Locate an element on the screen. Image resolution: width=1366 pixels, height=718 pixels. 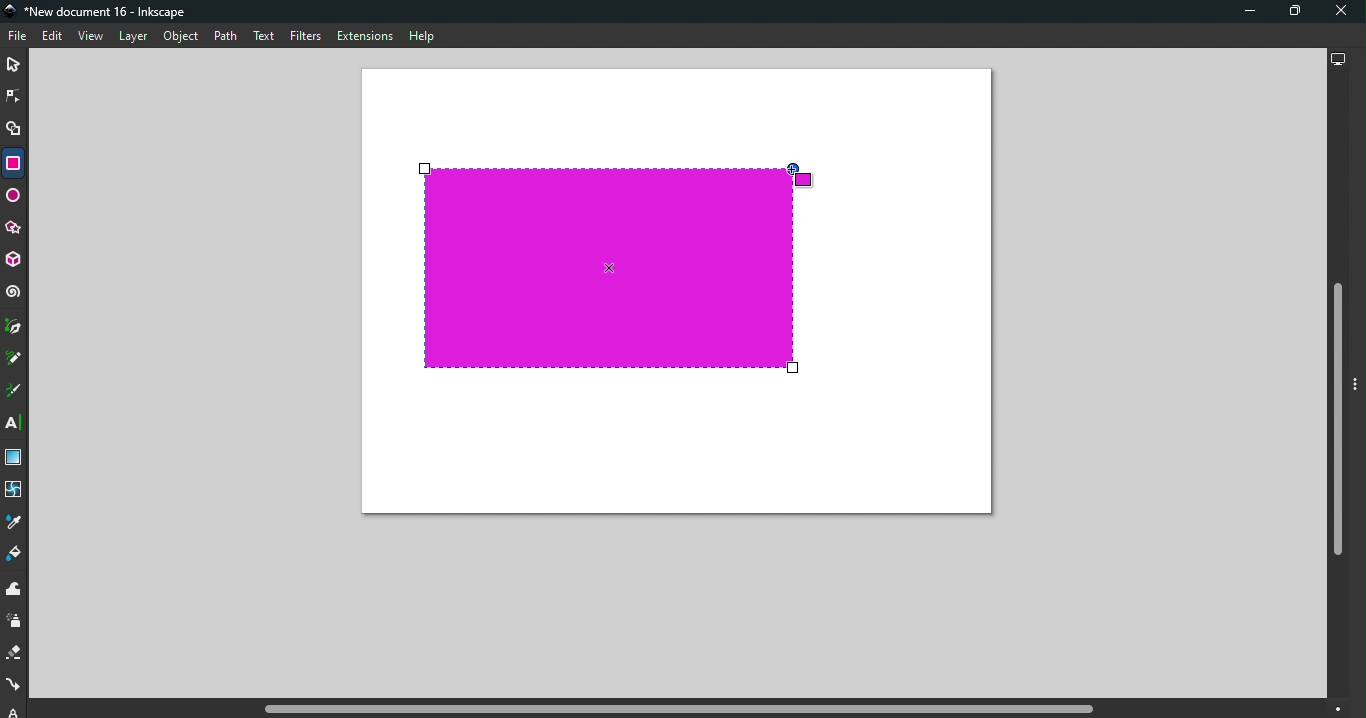
Horizontal scroll bar is located at coordinates (682, 709).